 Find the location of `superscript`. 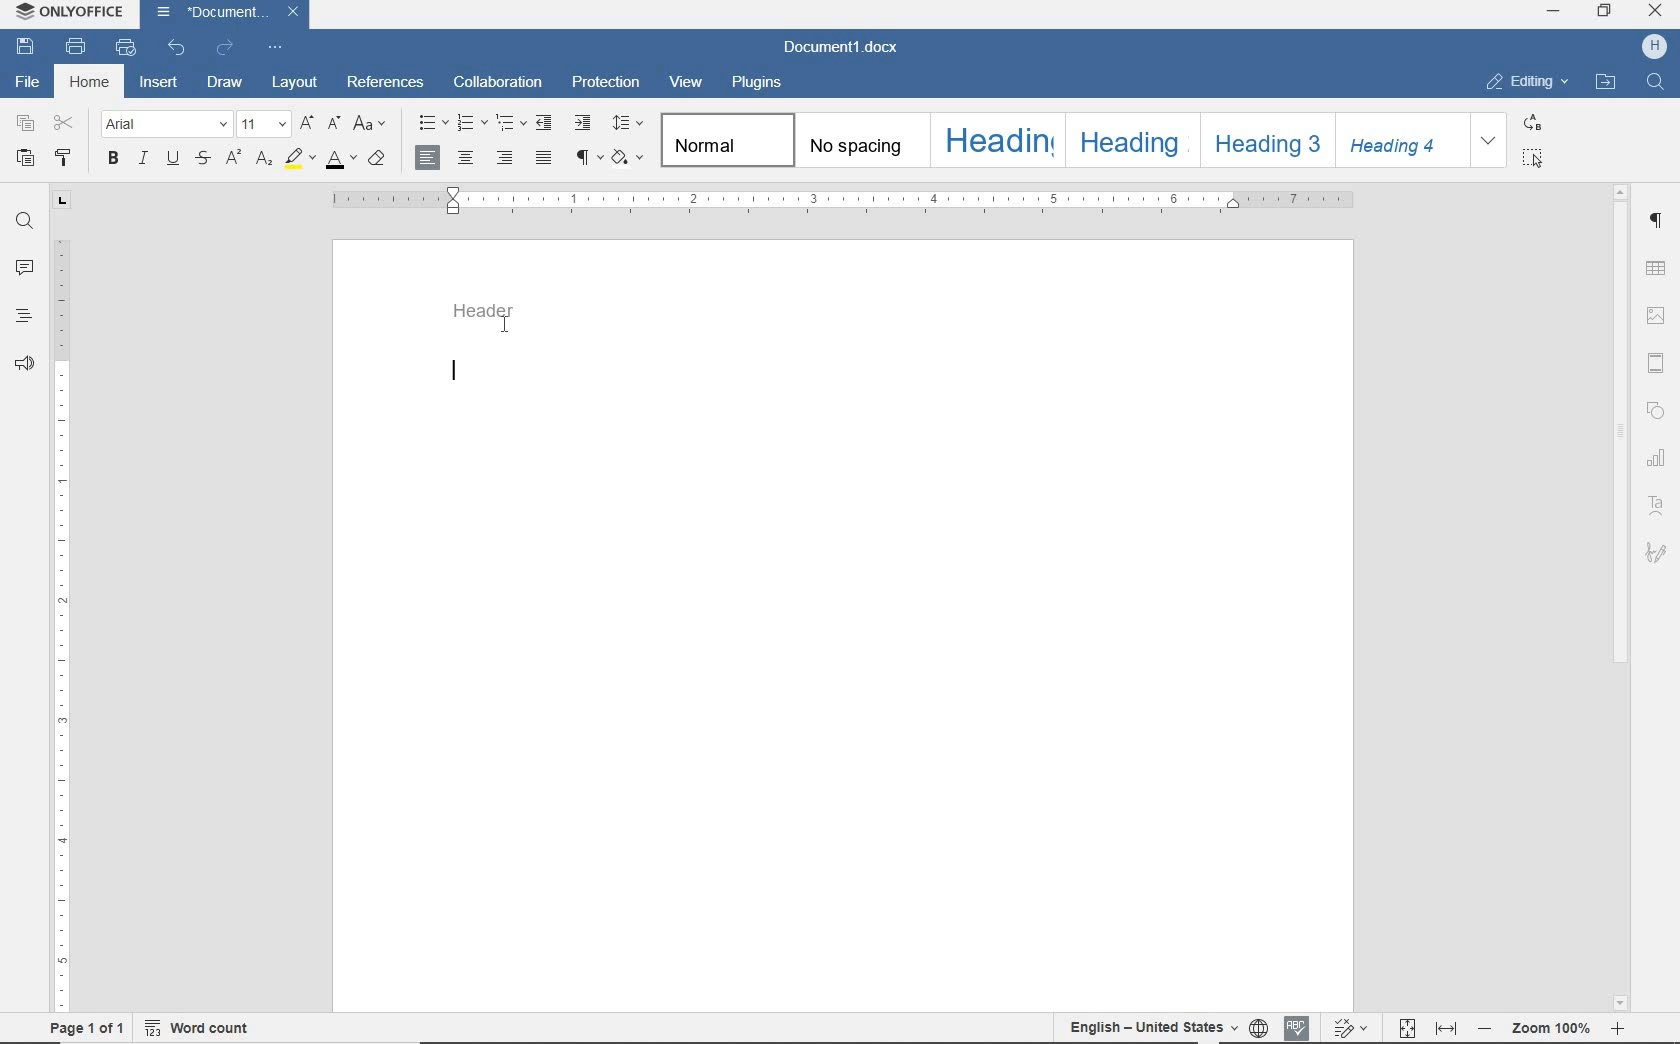

superscript is located at coordinates (231, 158).